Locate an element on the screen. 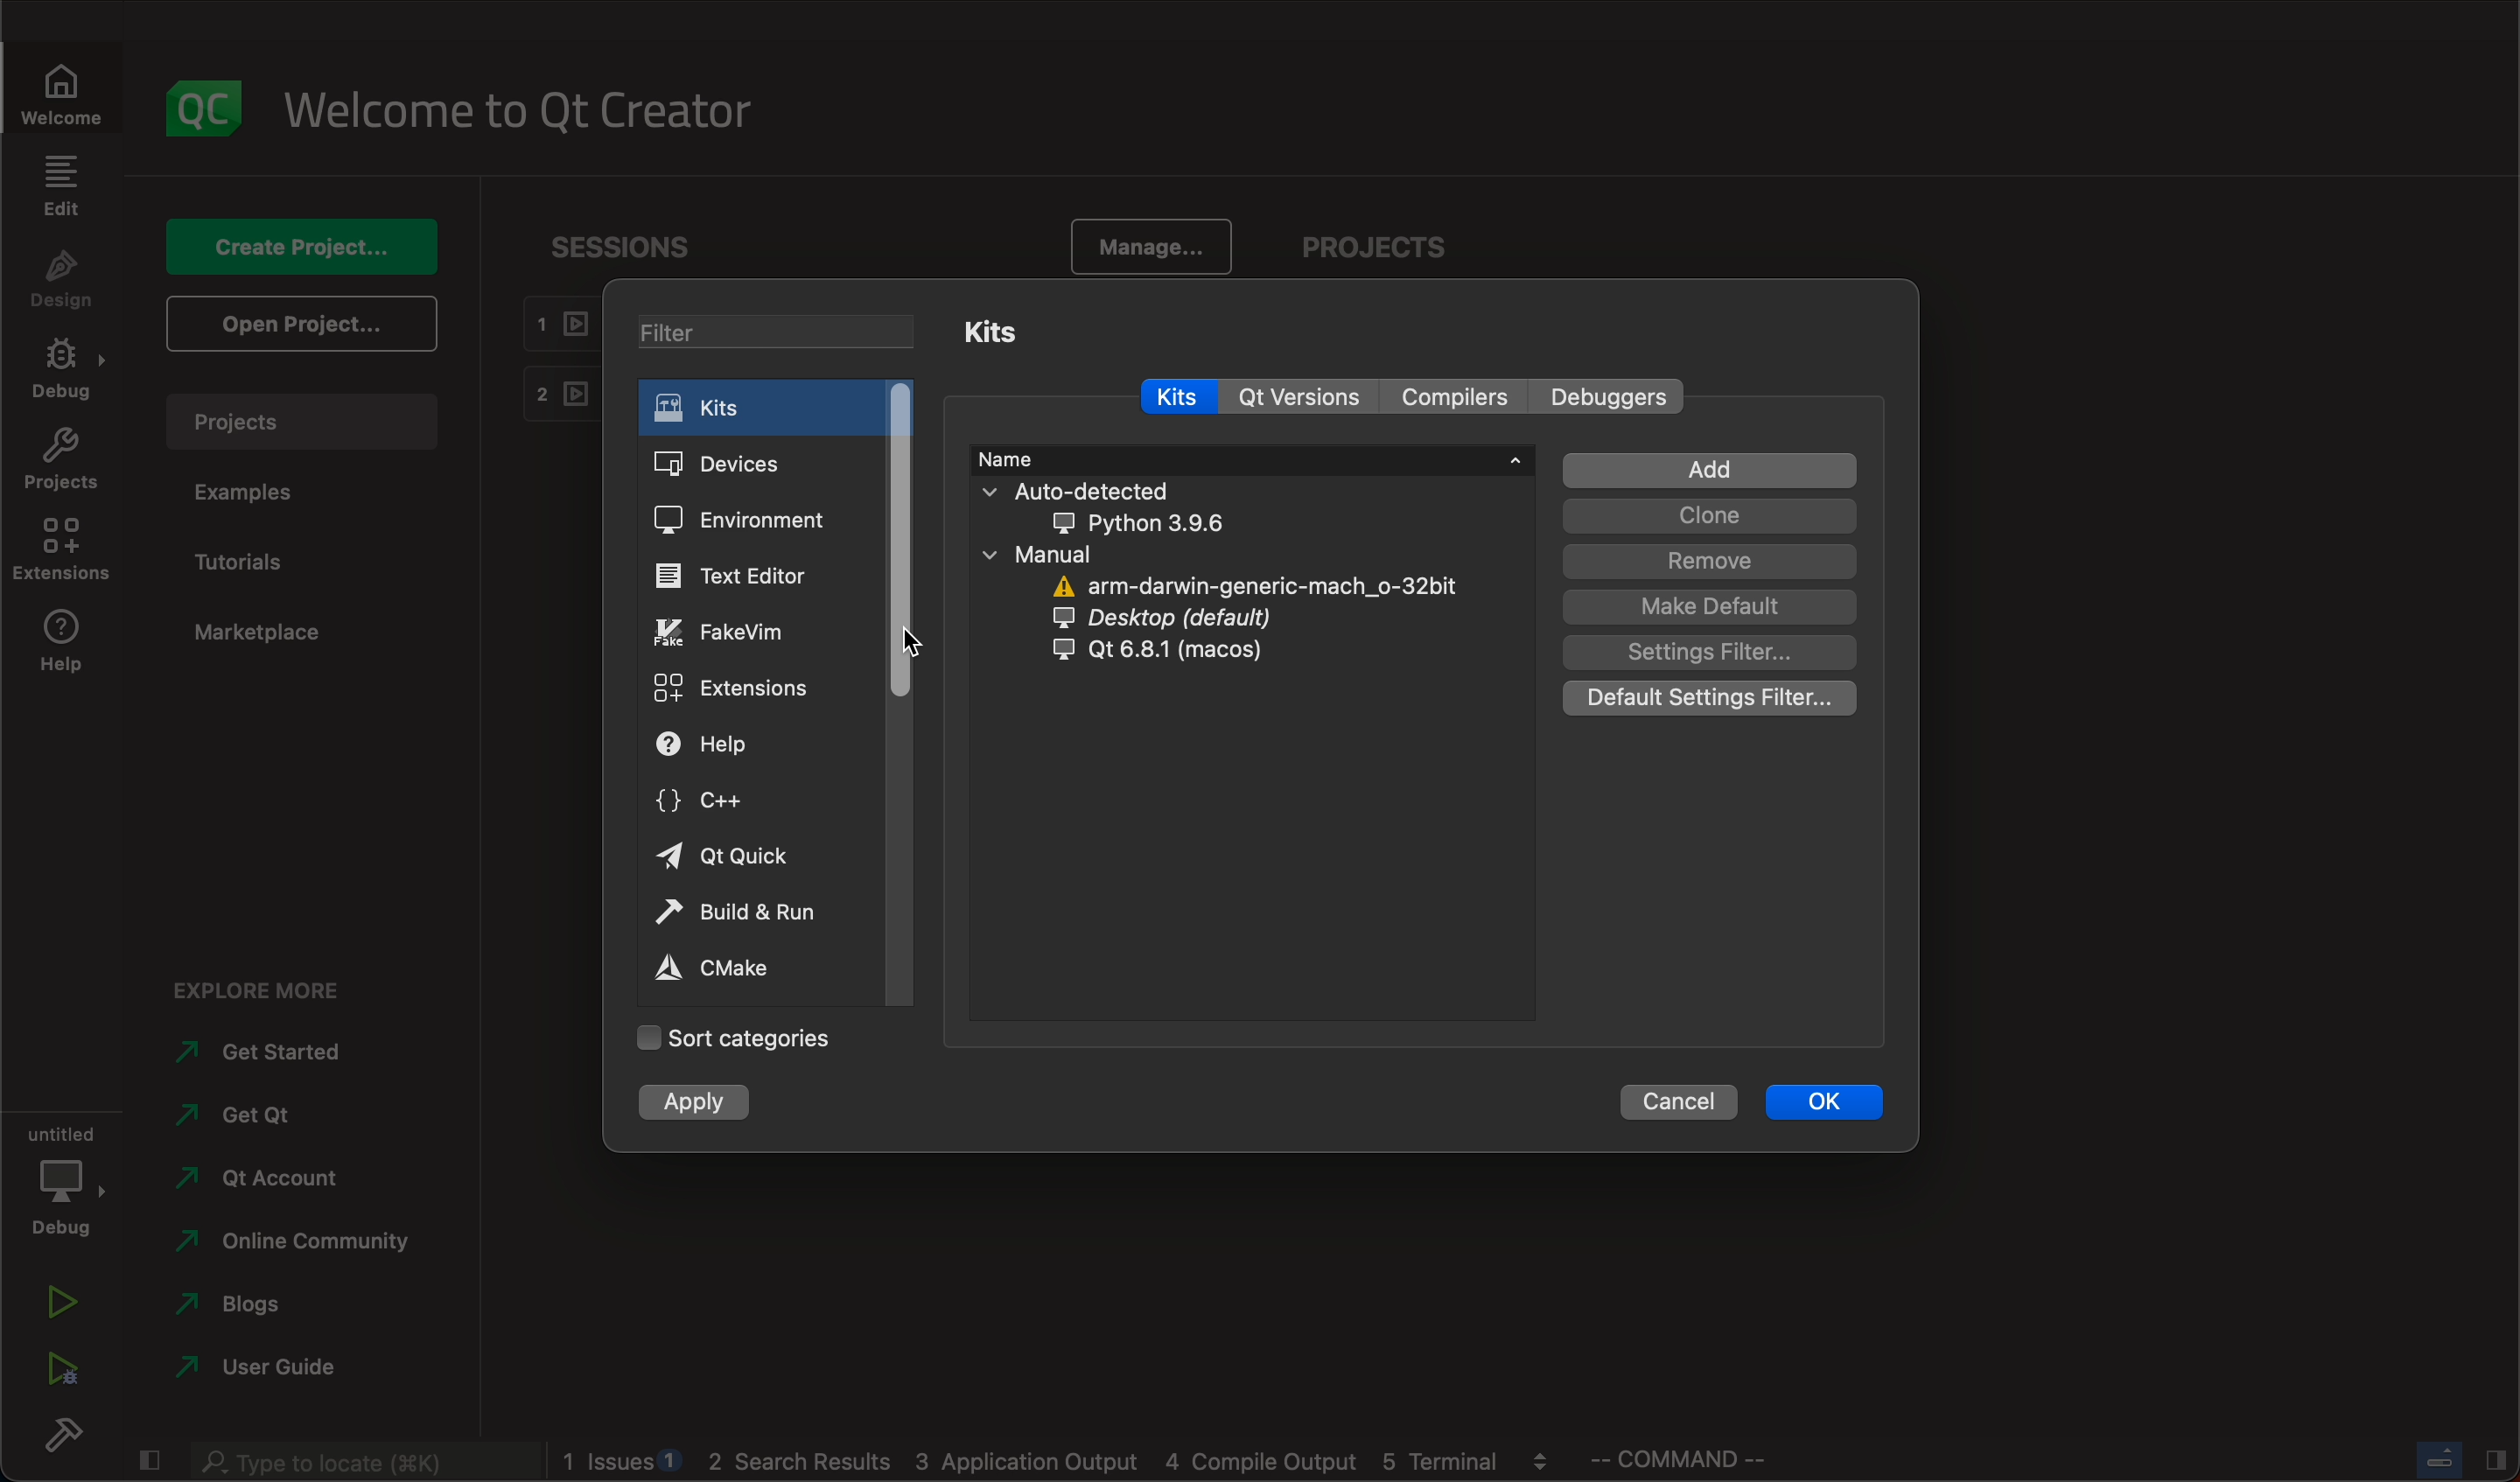  arm darmin is located at coordinates (1249, 586).